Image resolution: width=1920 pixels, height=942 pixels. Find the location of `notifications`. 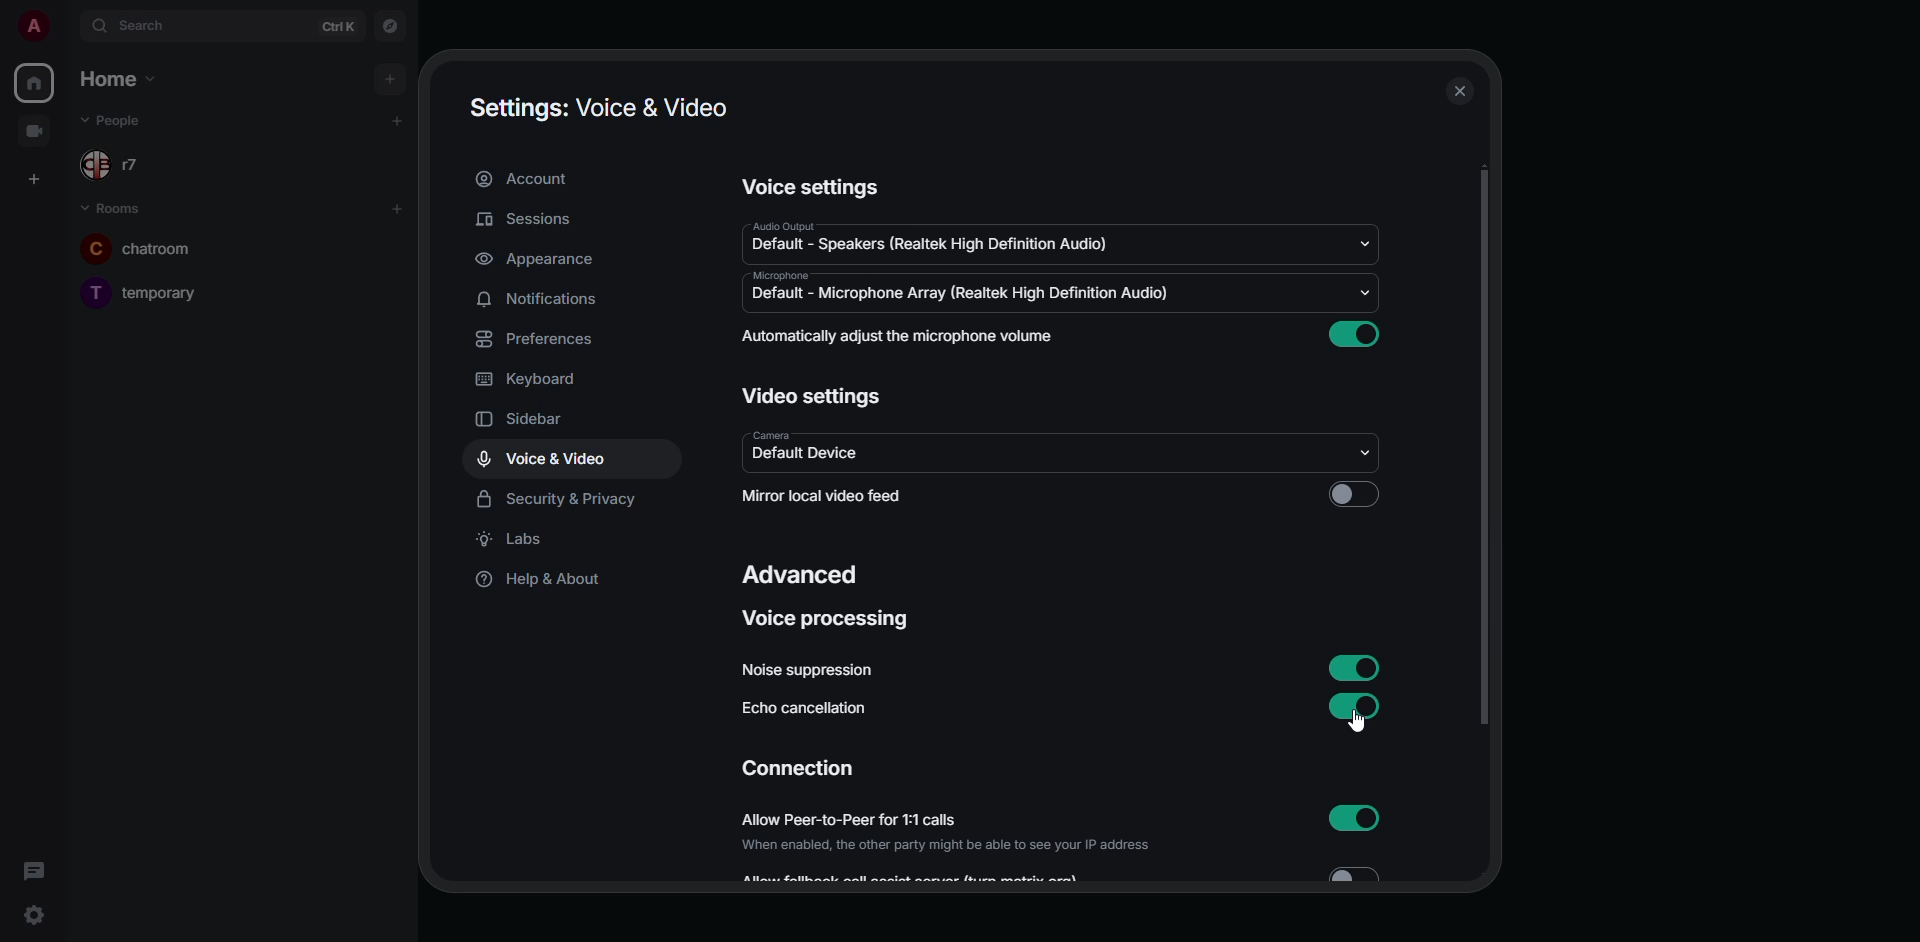

notifications is located at coordinates (541, 299).